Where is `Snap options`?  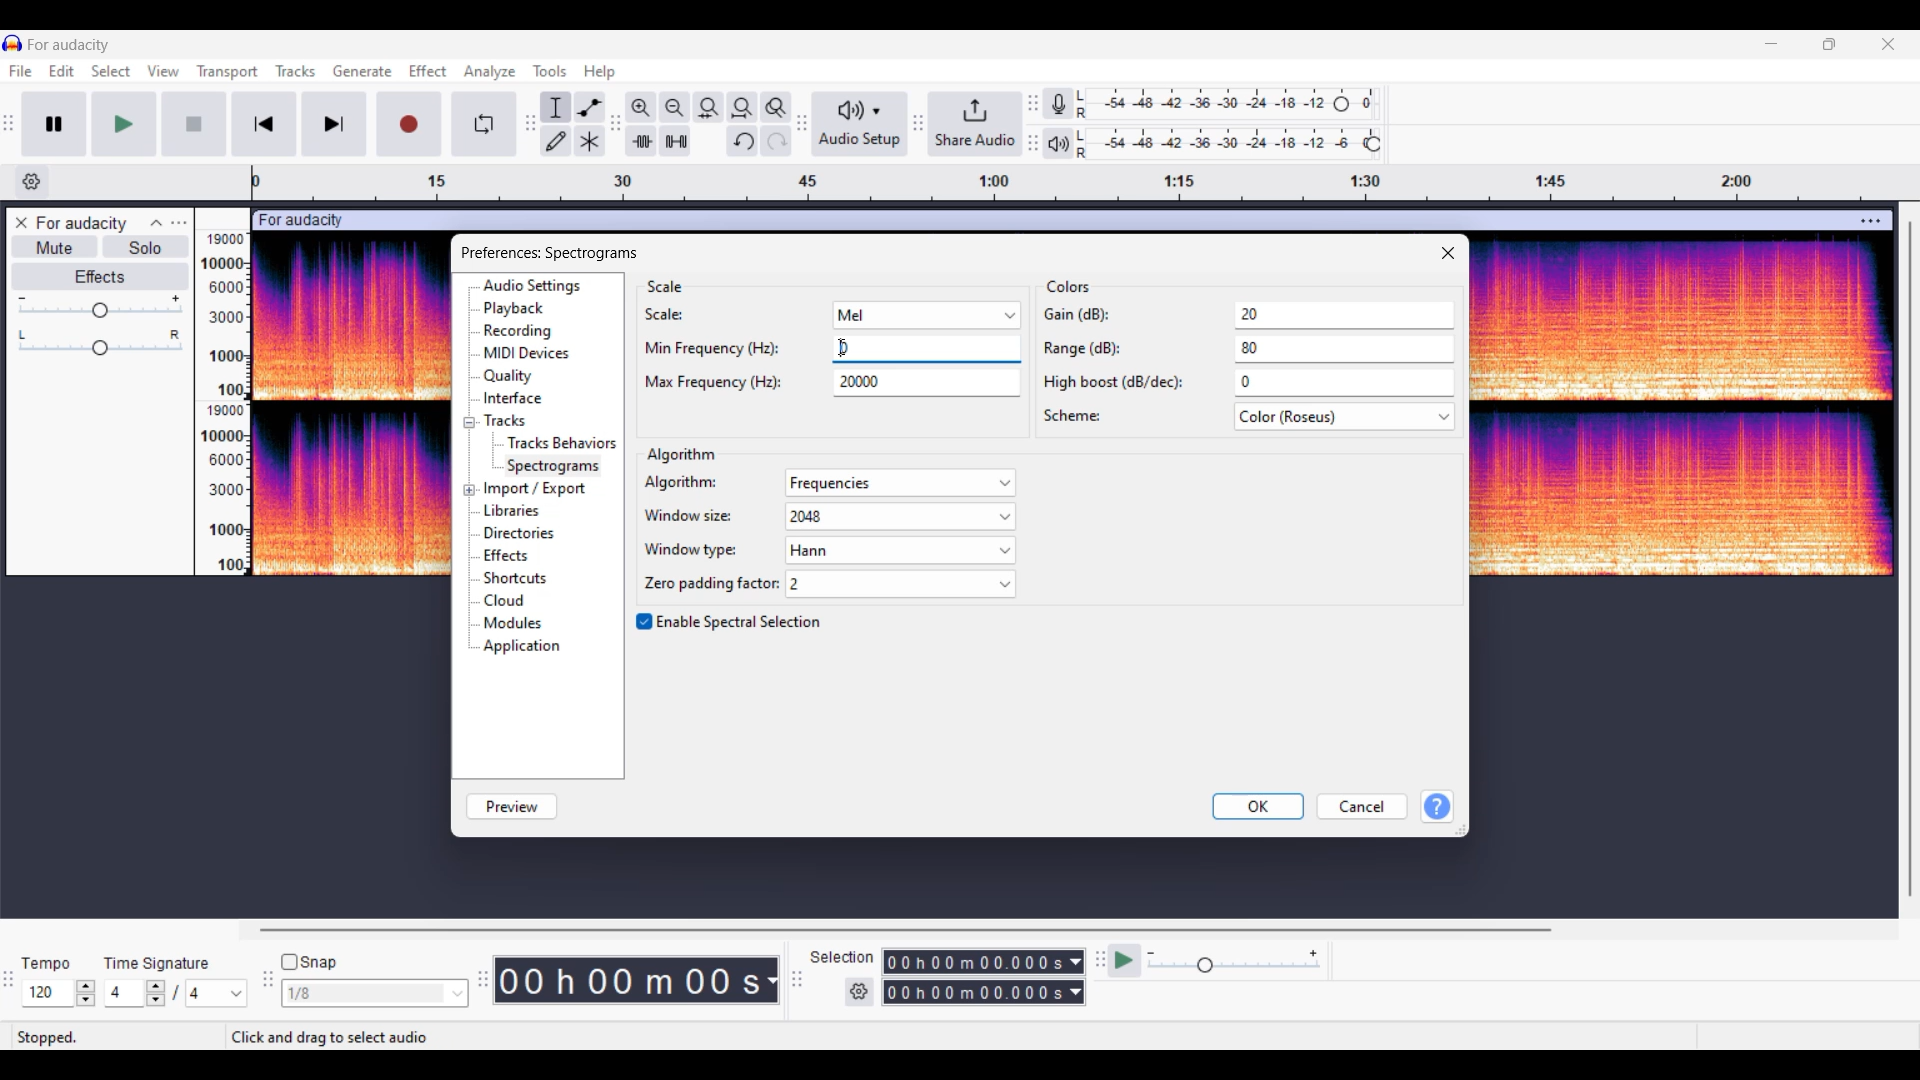
Snap options is located at coordinates (375, 993).